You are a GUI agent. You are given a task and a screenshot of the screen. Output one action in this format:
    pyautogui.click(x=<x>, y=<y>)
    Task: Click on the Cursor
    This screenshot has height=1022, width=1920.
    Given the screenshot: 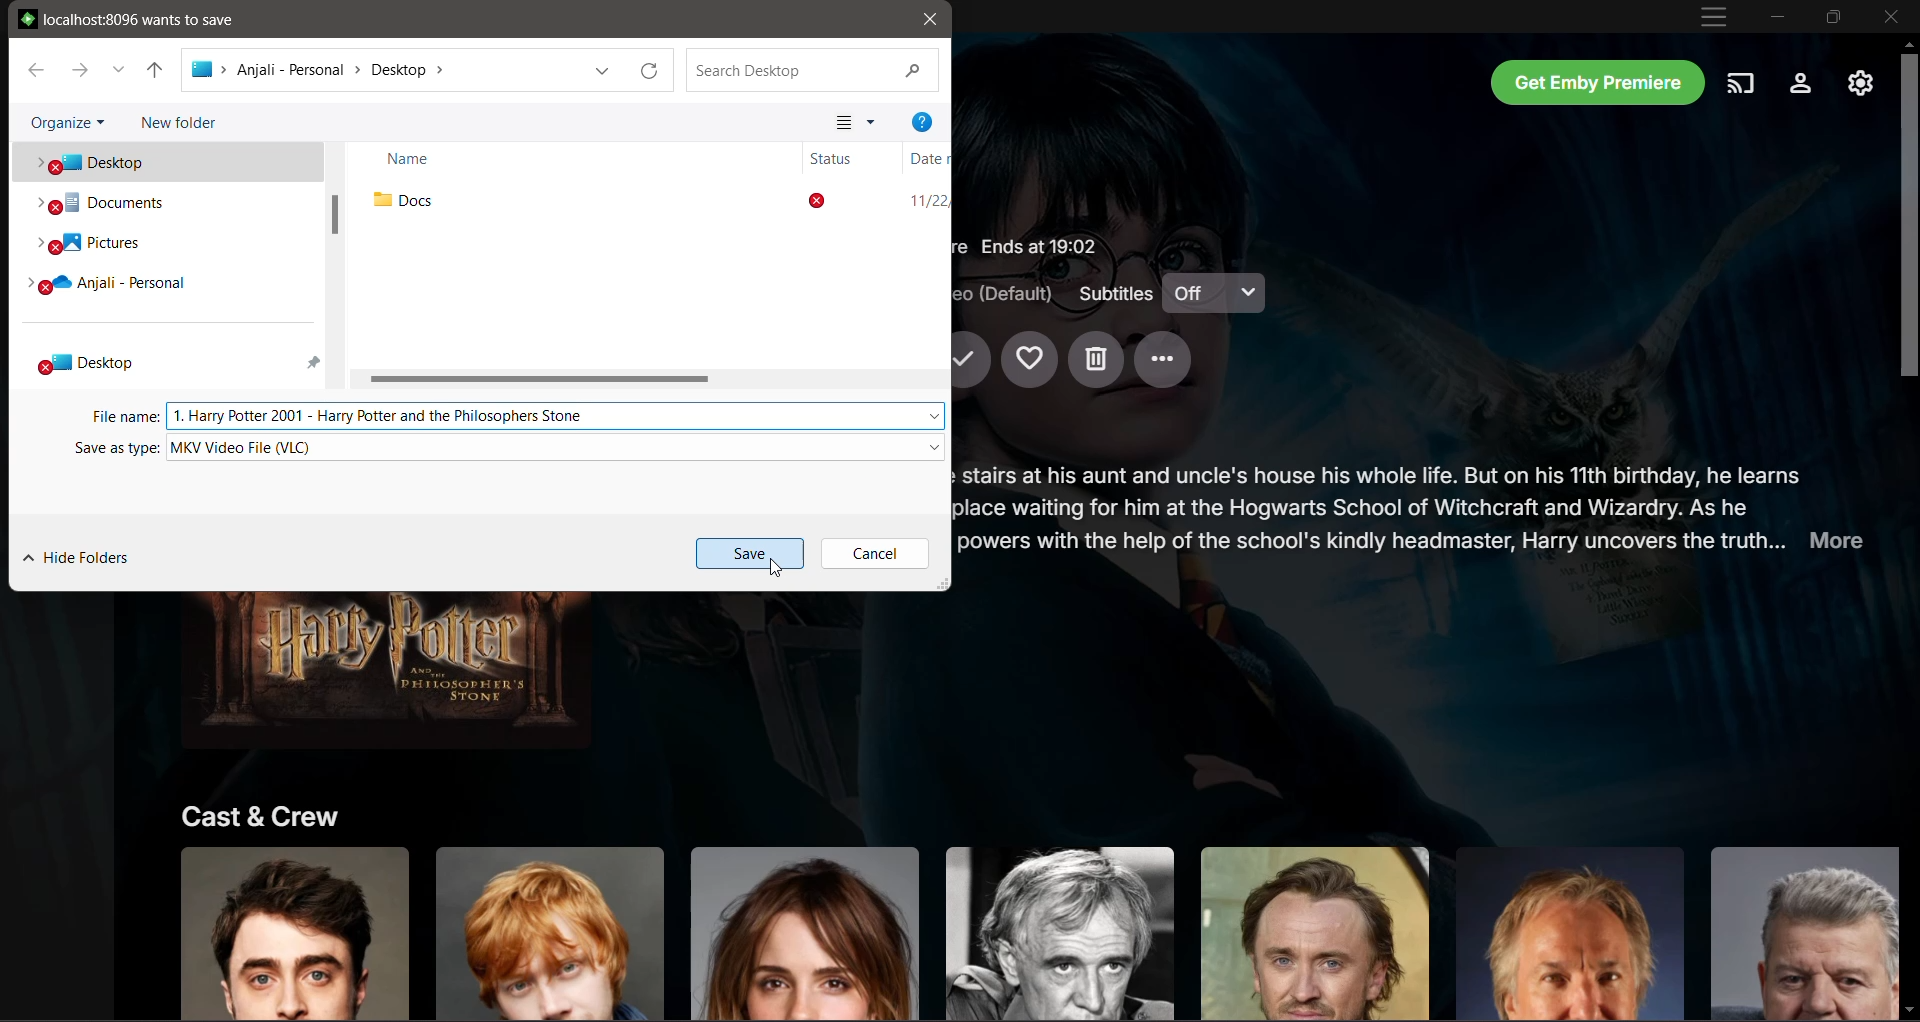 What is the action you would take?
    pyautogui.click(x=777, y=568)
    